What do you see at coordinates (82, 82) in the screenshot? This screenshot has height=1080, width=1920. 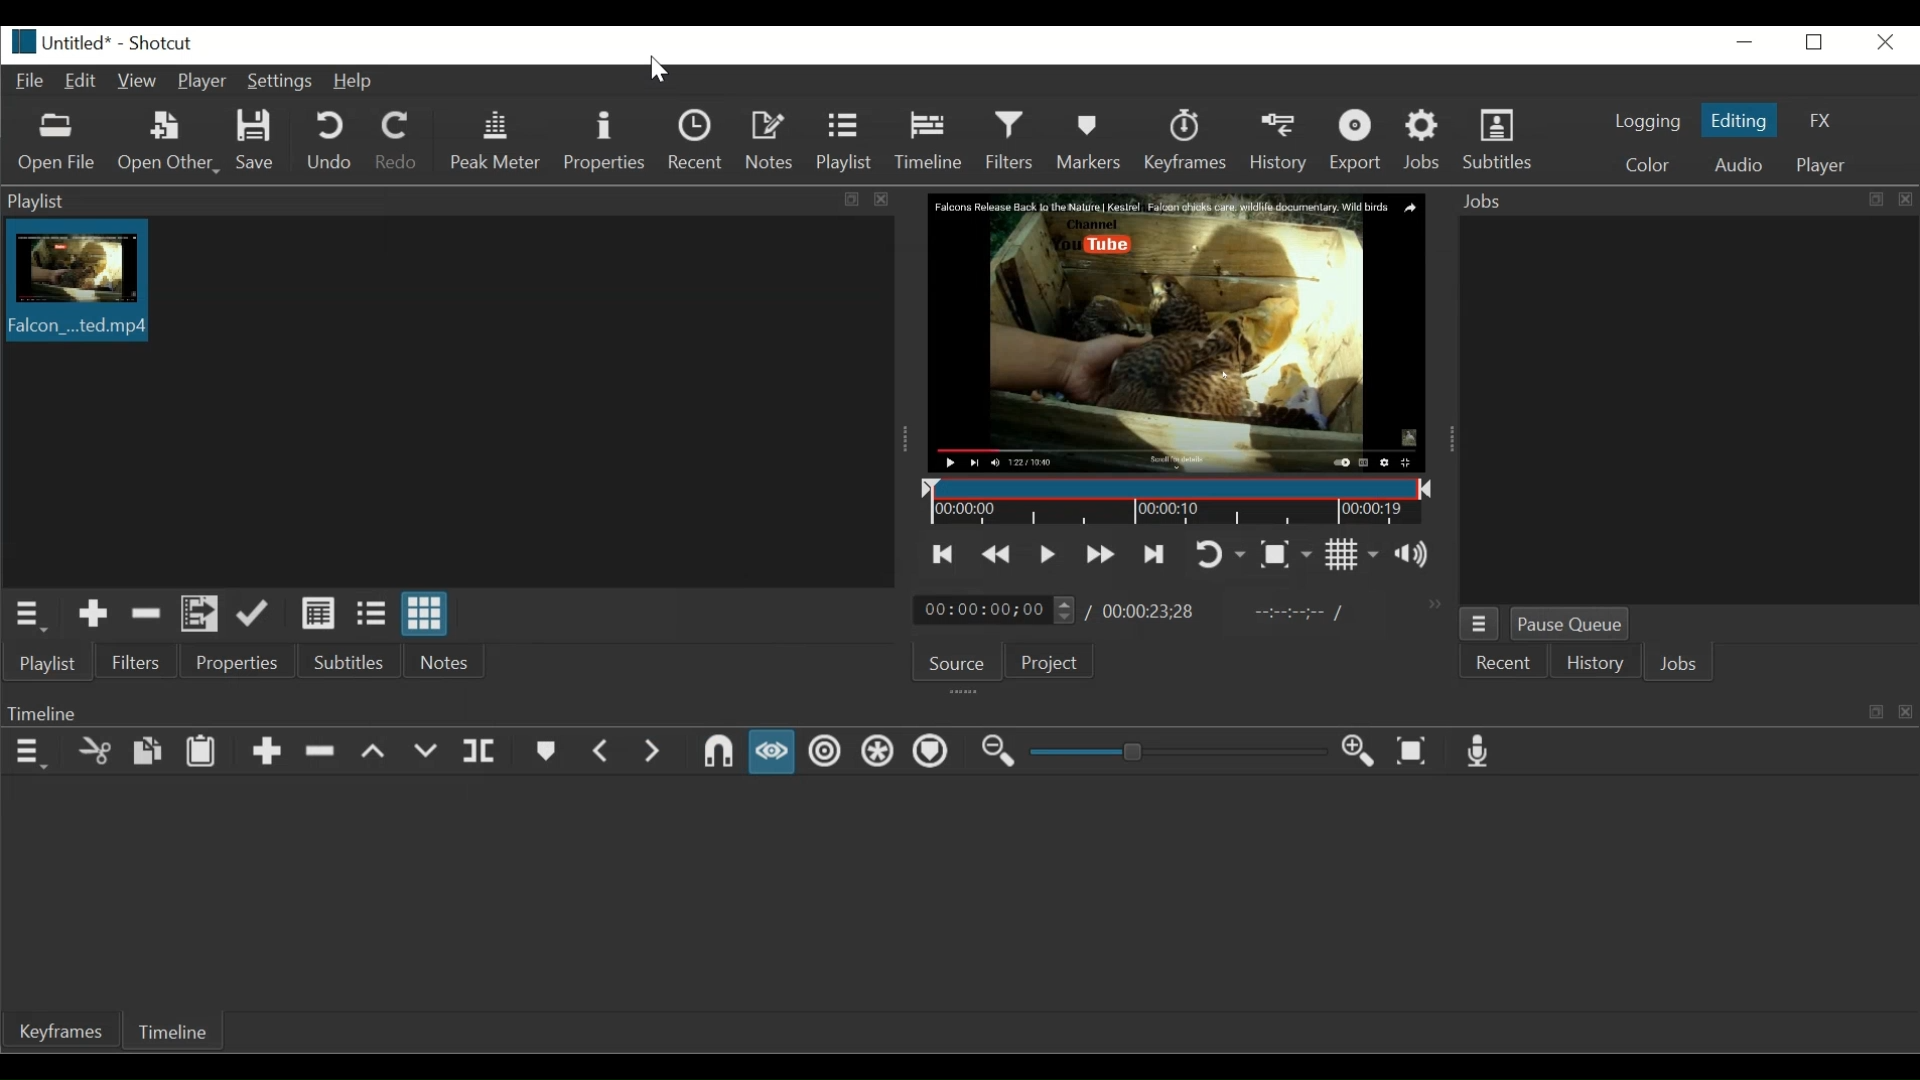 I see `Edit` at bounding box center [82, 82].